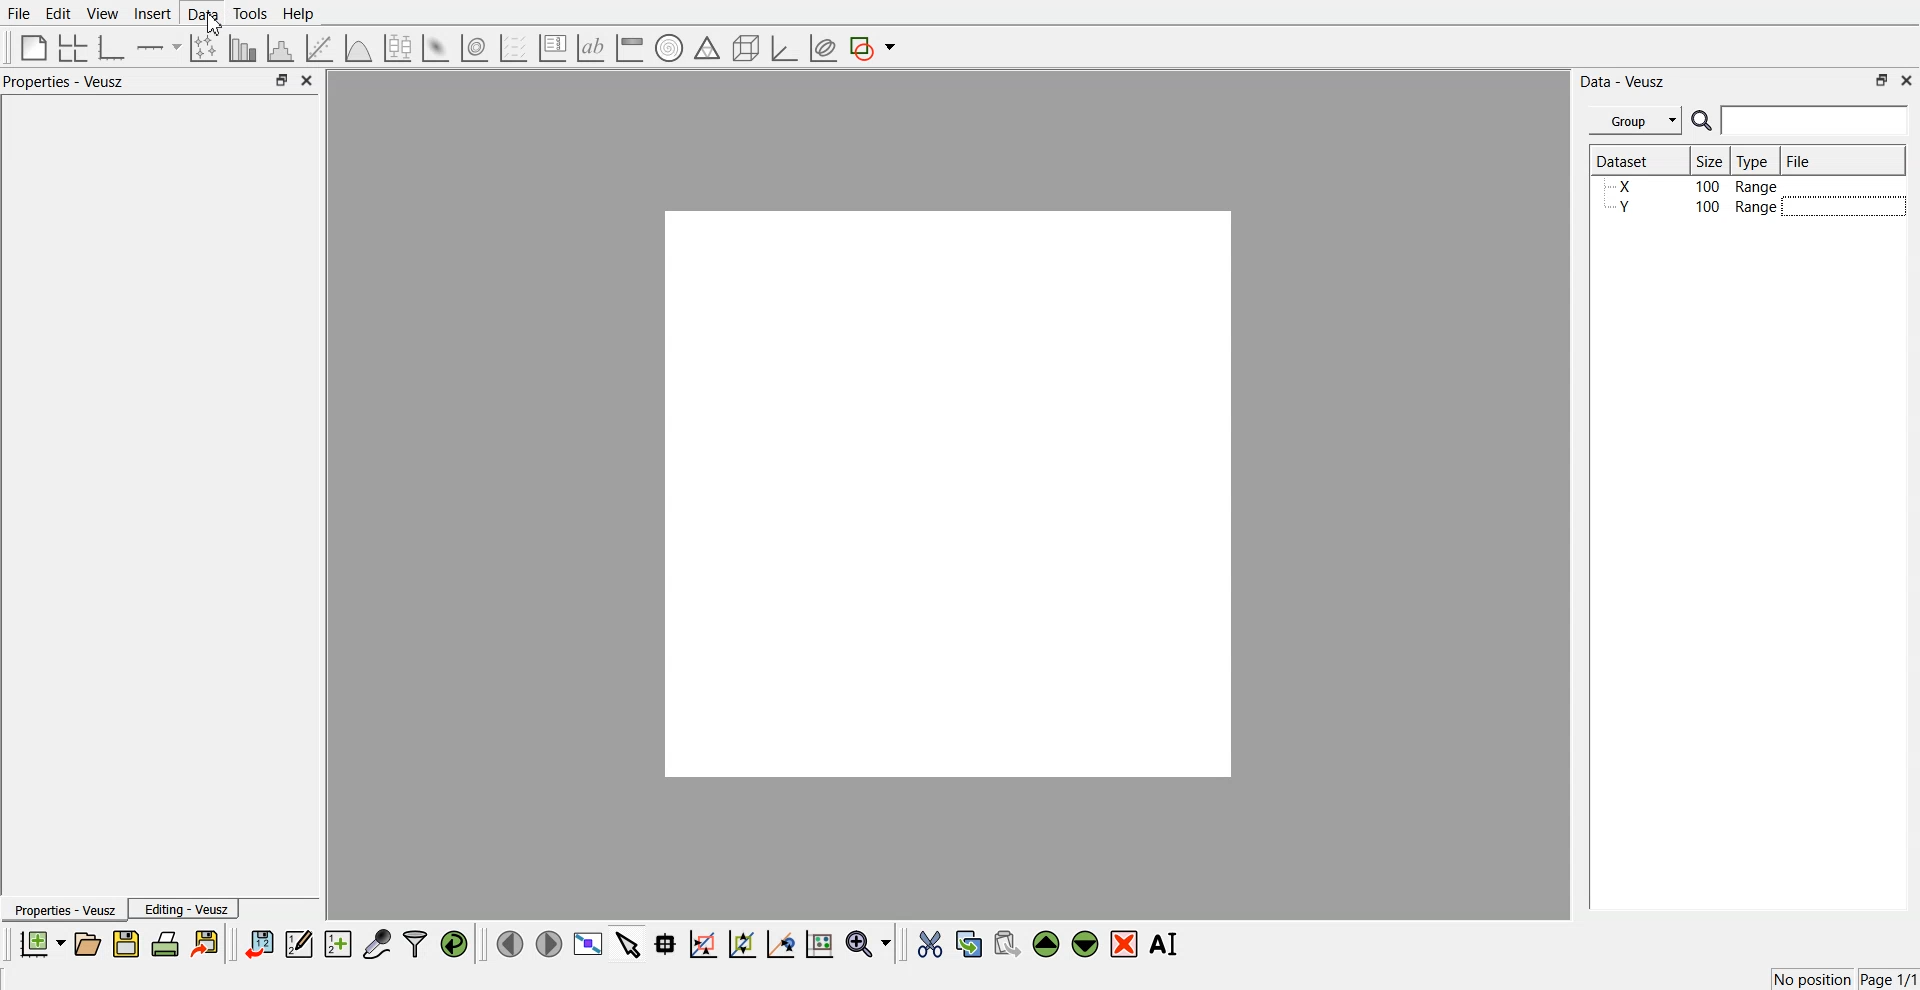 The height and width of the screenshot is (990, 1920). Describe the element at coordinates (1844, 979) in the screenshot. I see `No position Page 1/1` at that location.